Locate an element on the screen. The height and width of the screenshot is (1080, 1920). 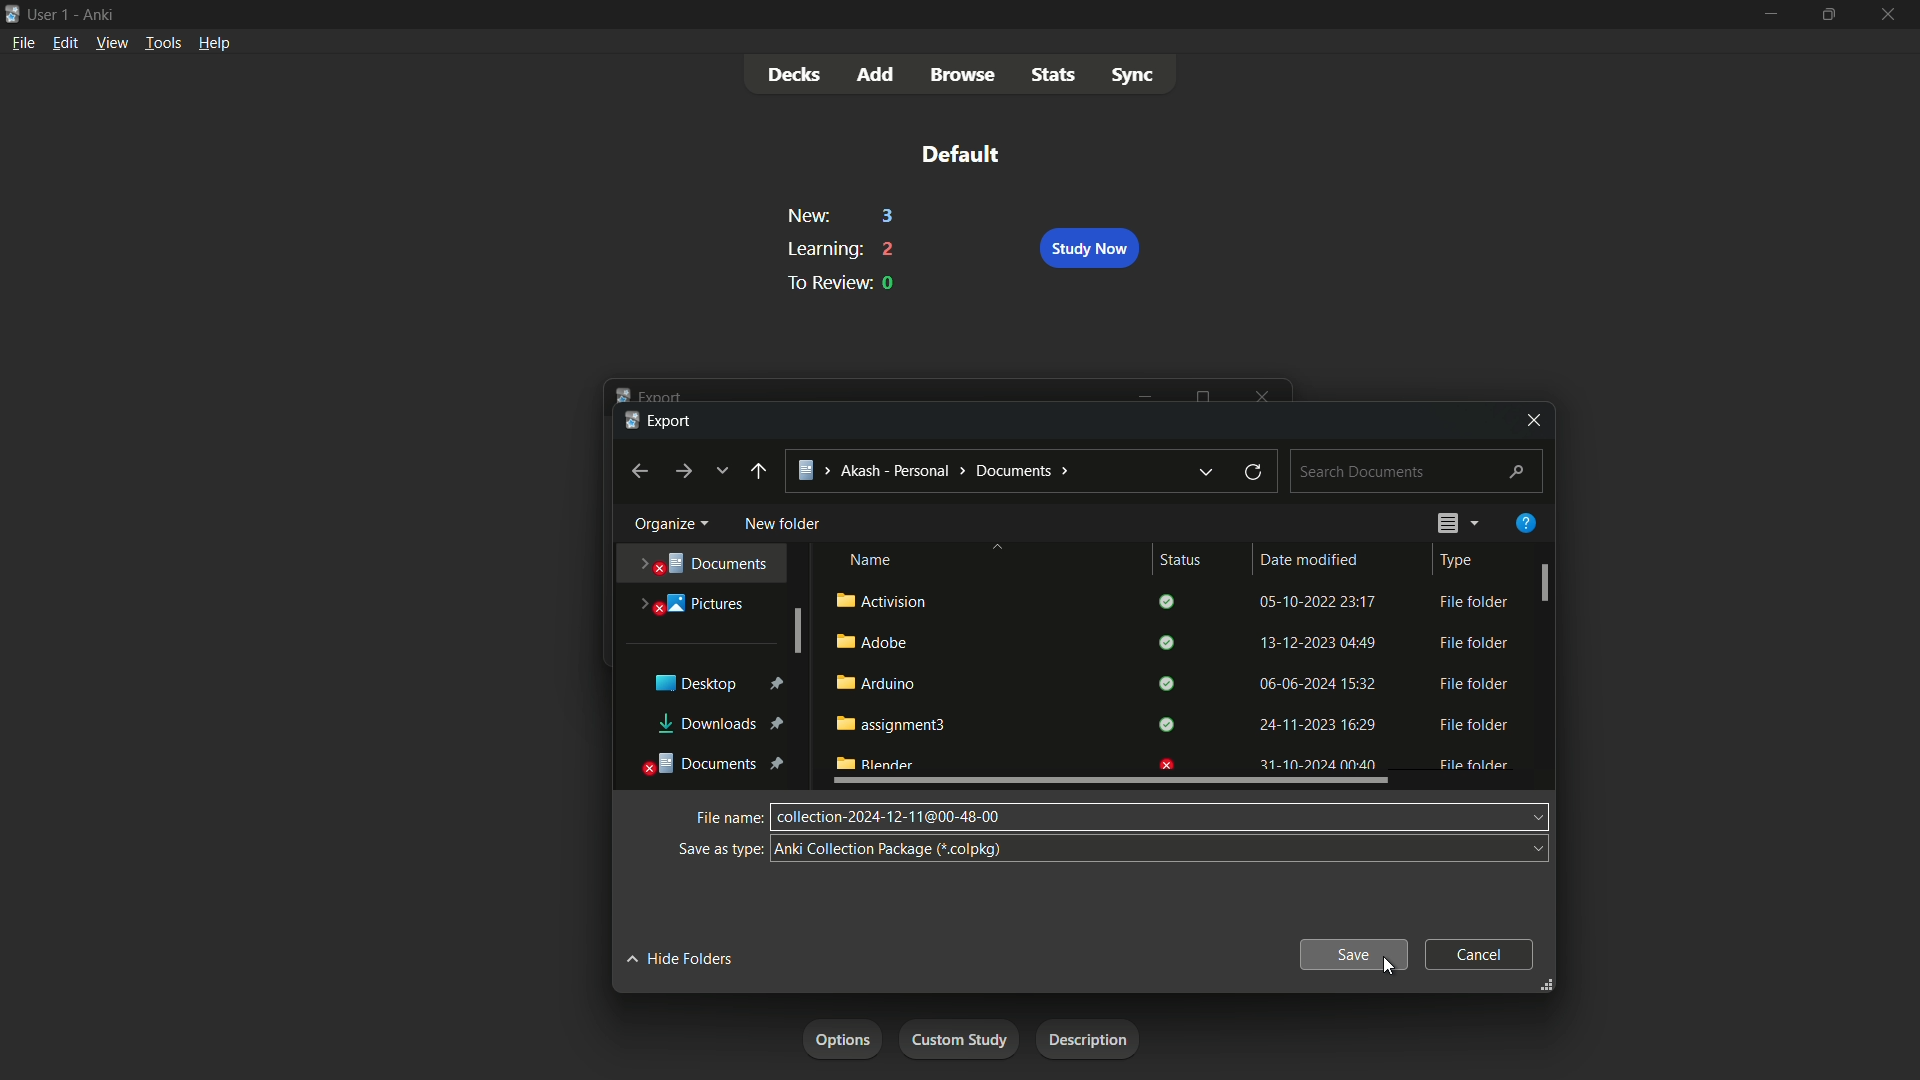
save is located at coordinates (1355, 954).